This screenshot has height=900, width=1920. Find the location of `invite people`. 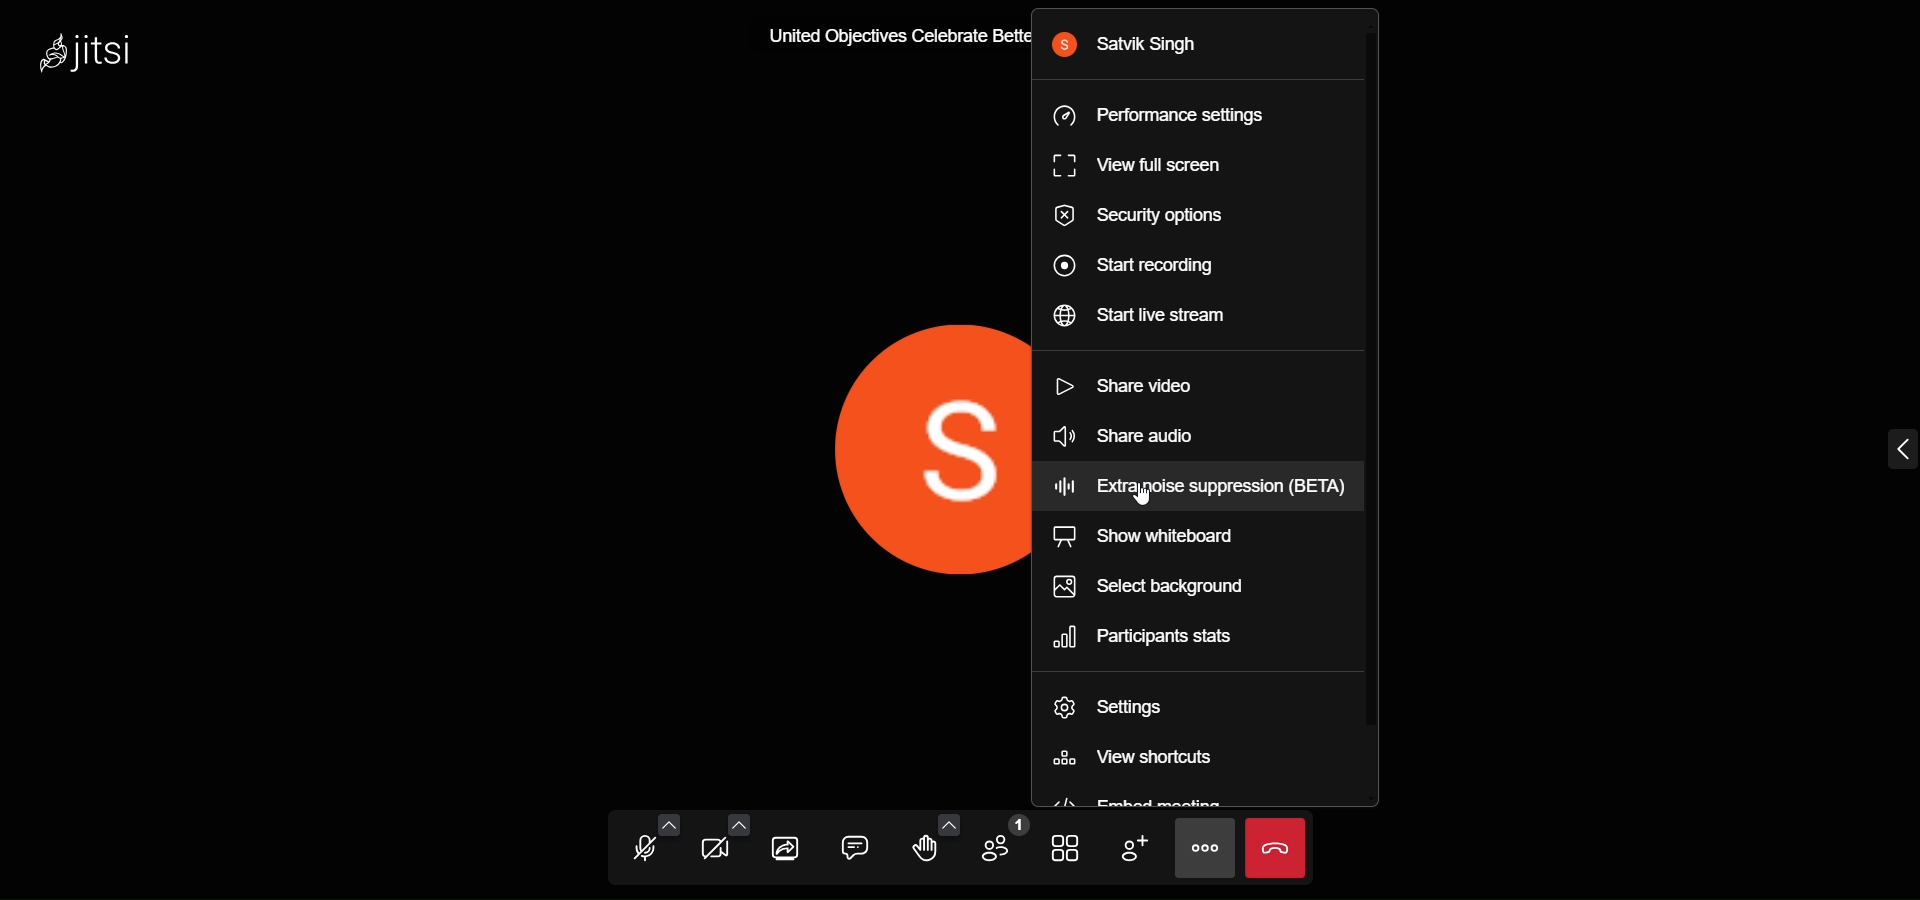

invite people is located at coordinates (1133, 850).